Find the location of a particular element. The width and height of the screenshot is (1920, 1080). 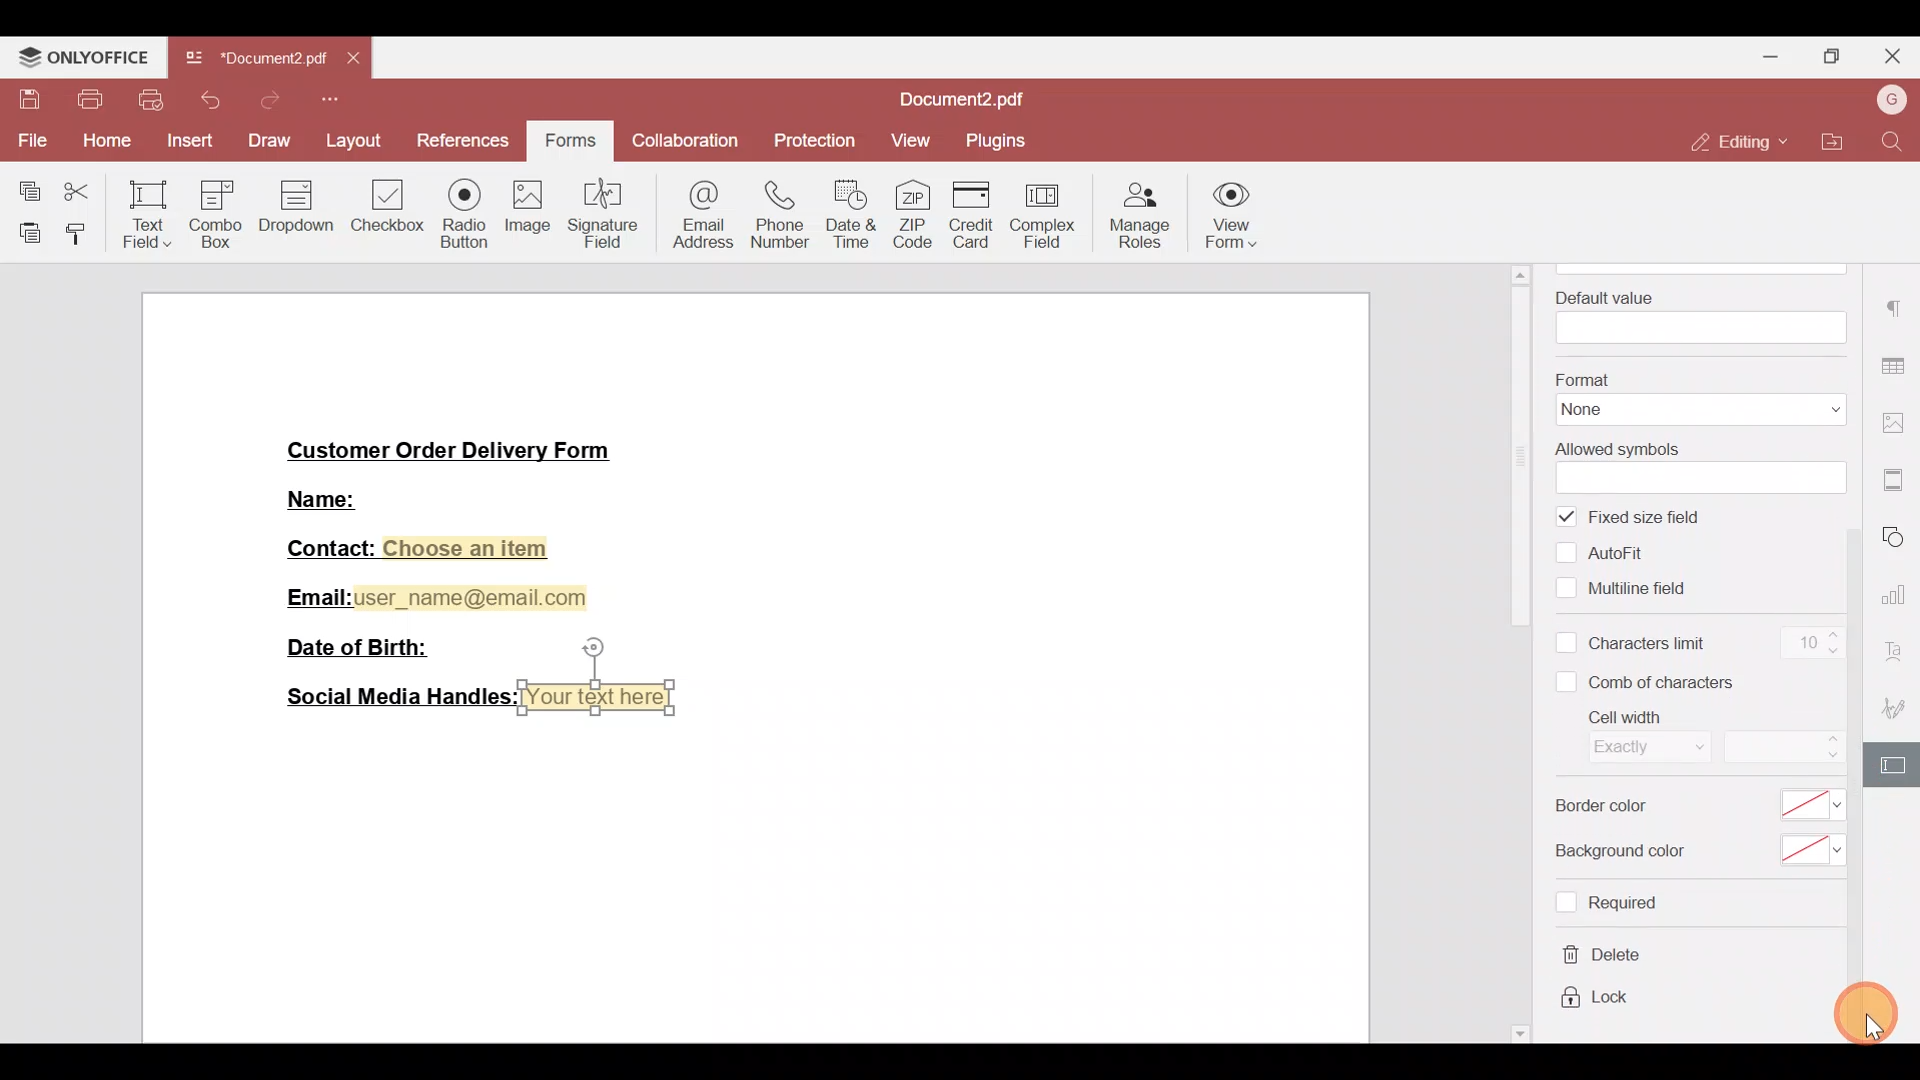

Cell width is located at coordinates (1630, 737).